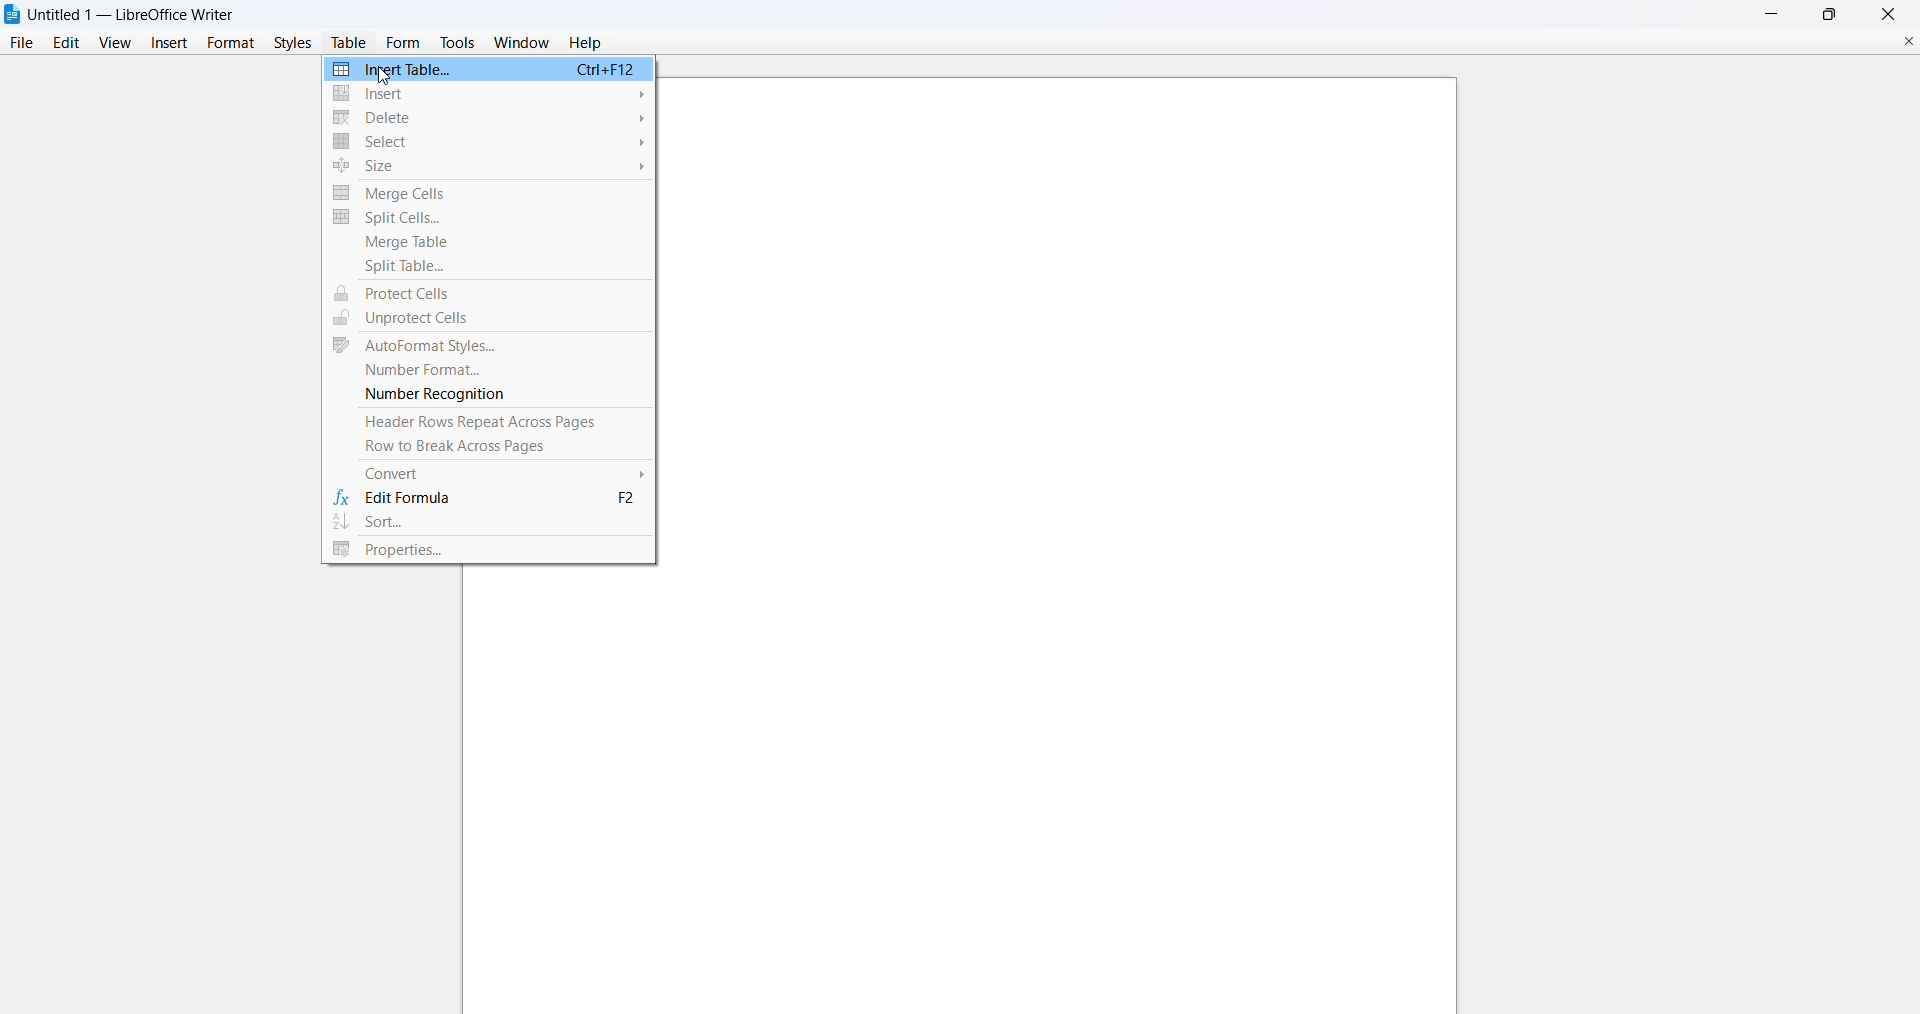 This screenshot has height=1014, width=1920. What do you see at coordinates (518, 42) in the screenshot?
I see `window` at bounding box center [518, 42].